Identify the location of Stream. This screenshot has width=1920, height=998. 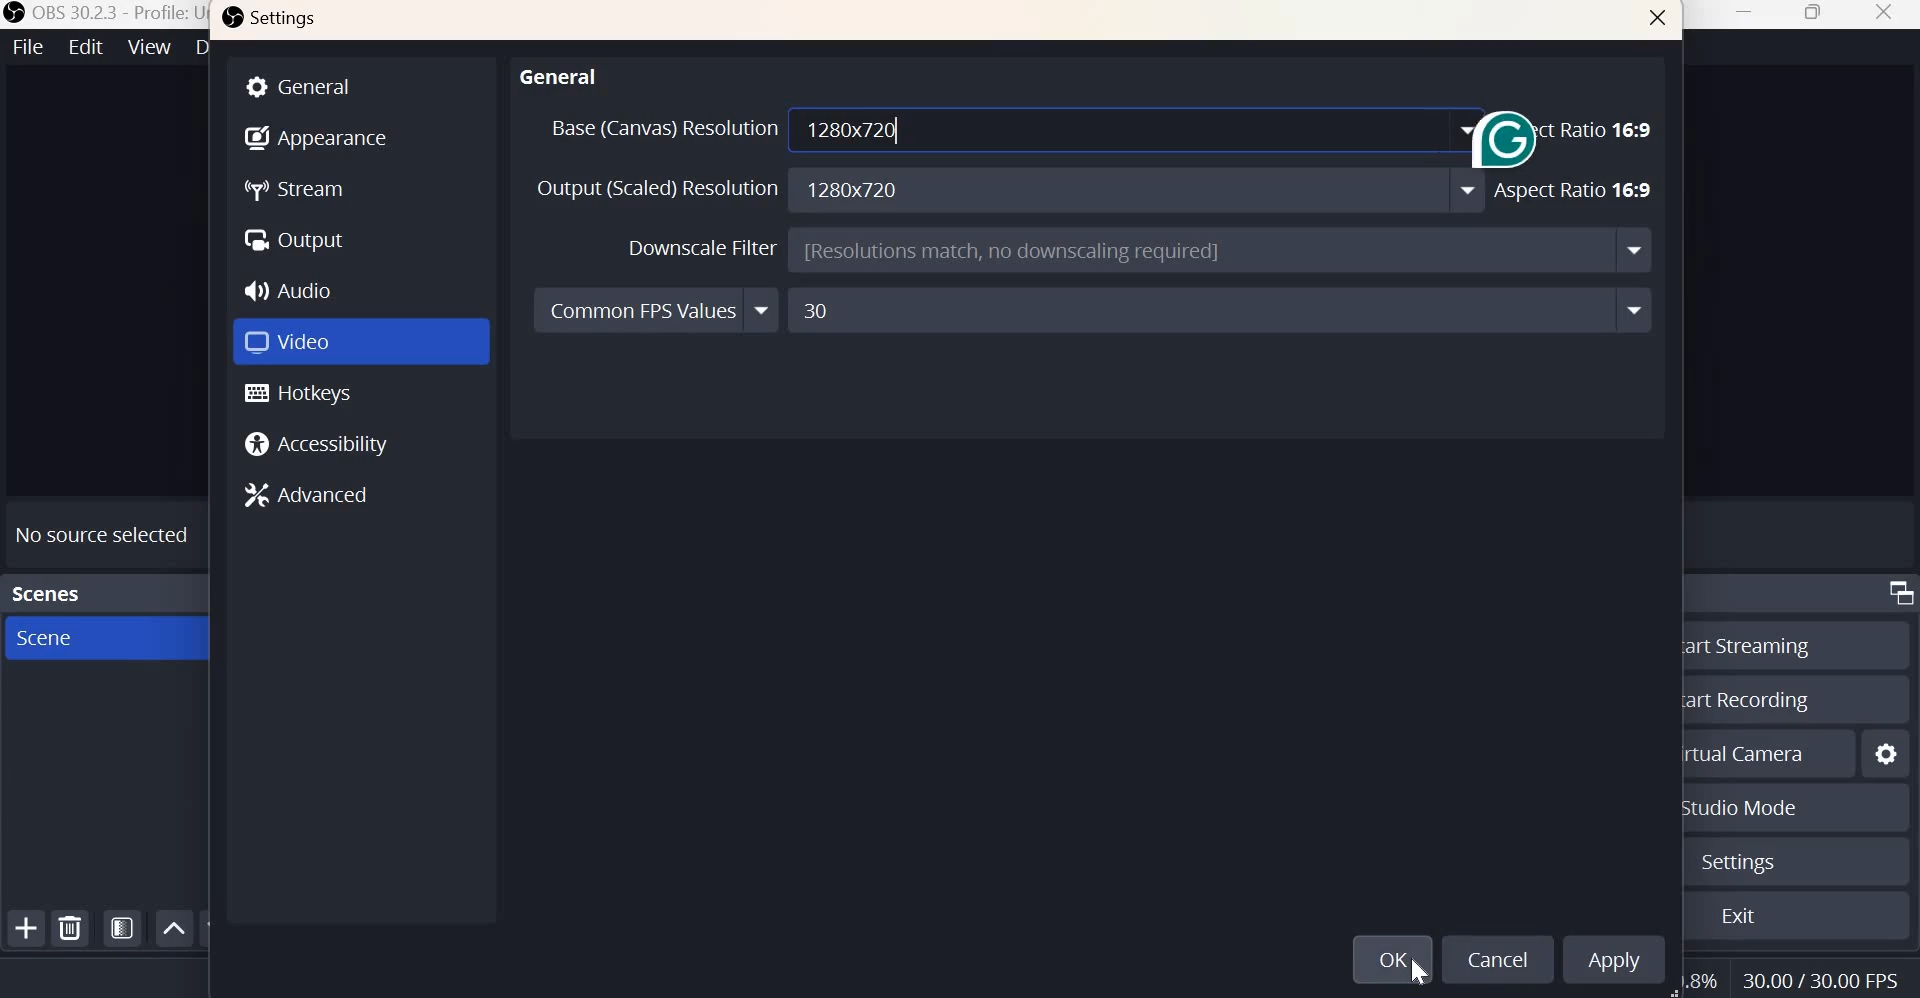
(298, 191).